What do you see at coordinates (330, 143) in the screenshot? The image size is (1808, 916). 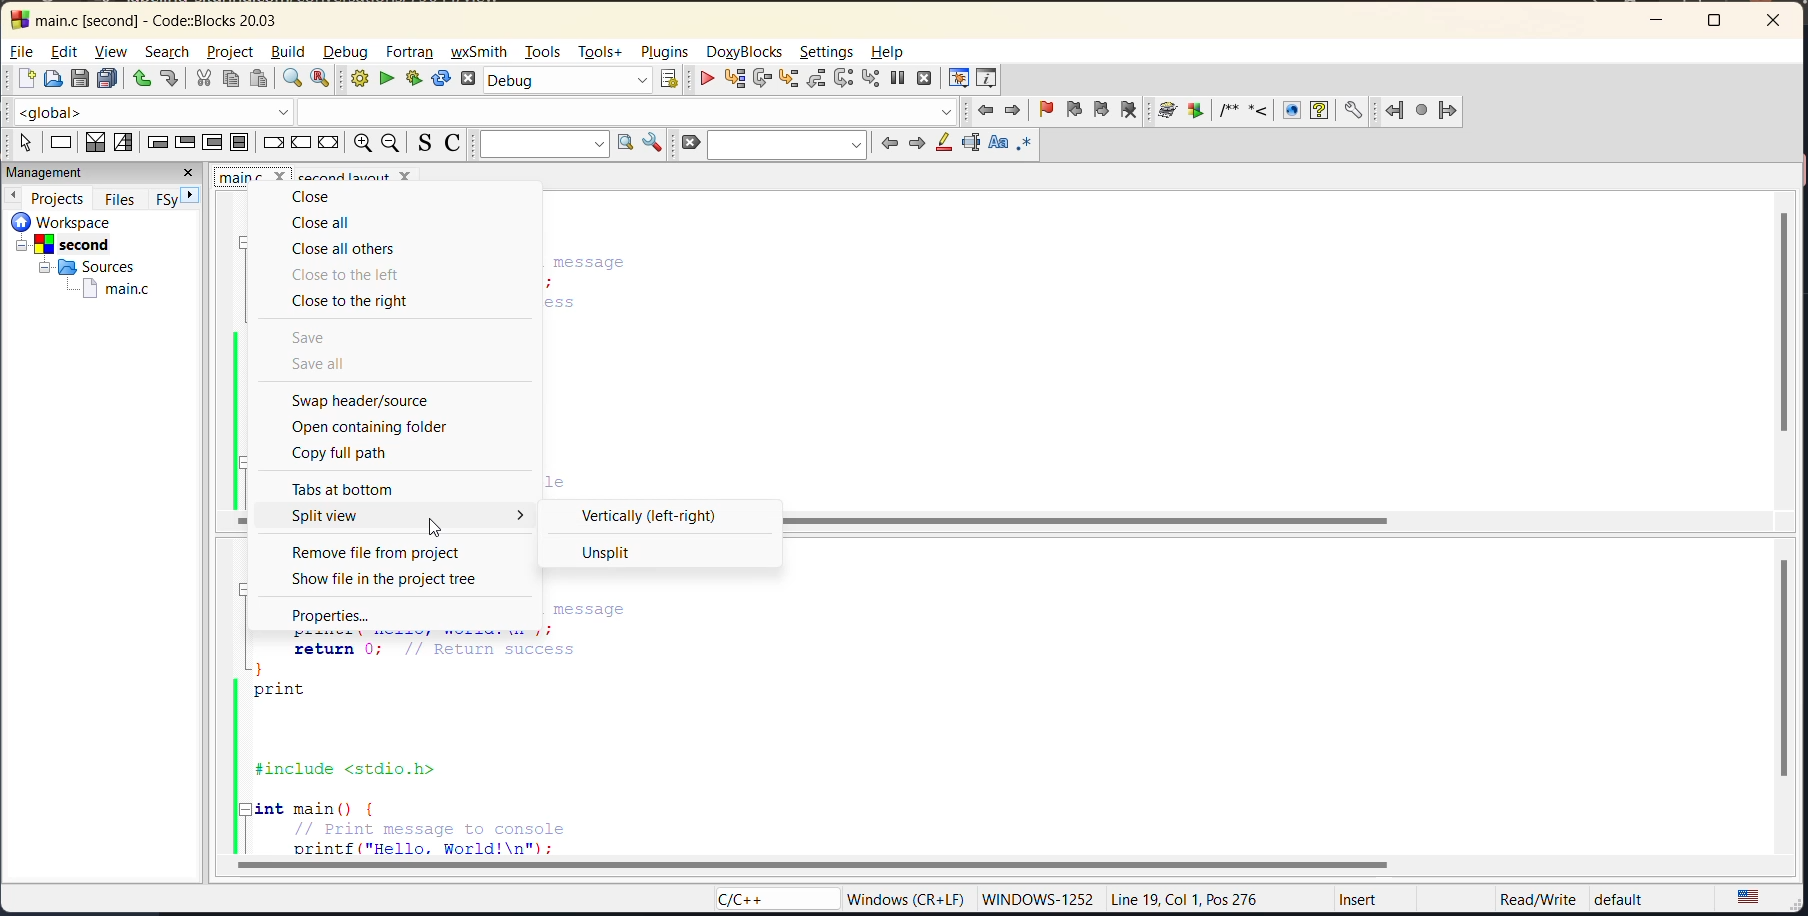 I see `return  instruction` at bounding box center [330, 143].